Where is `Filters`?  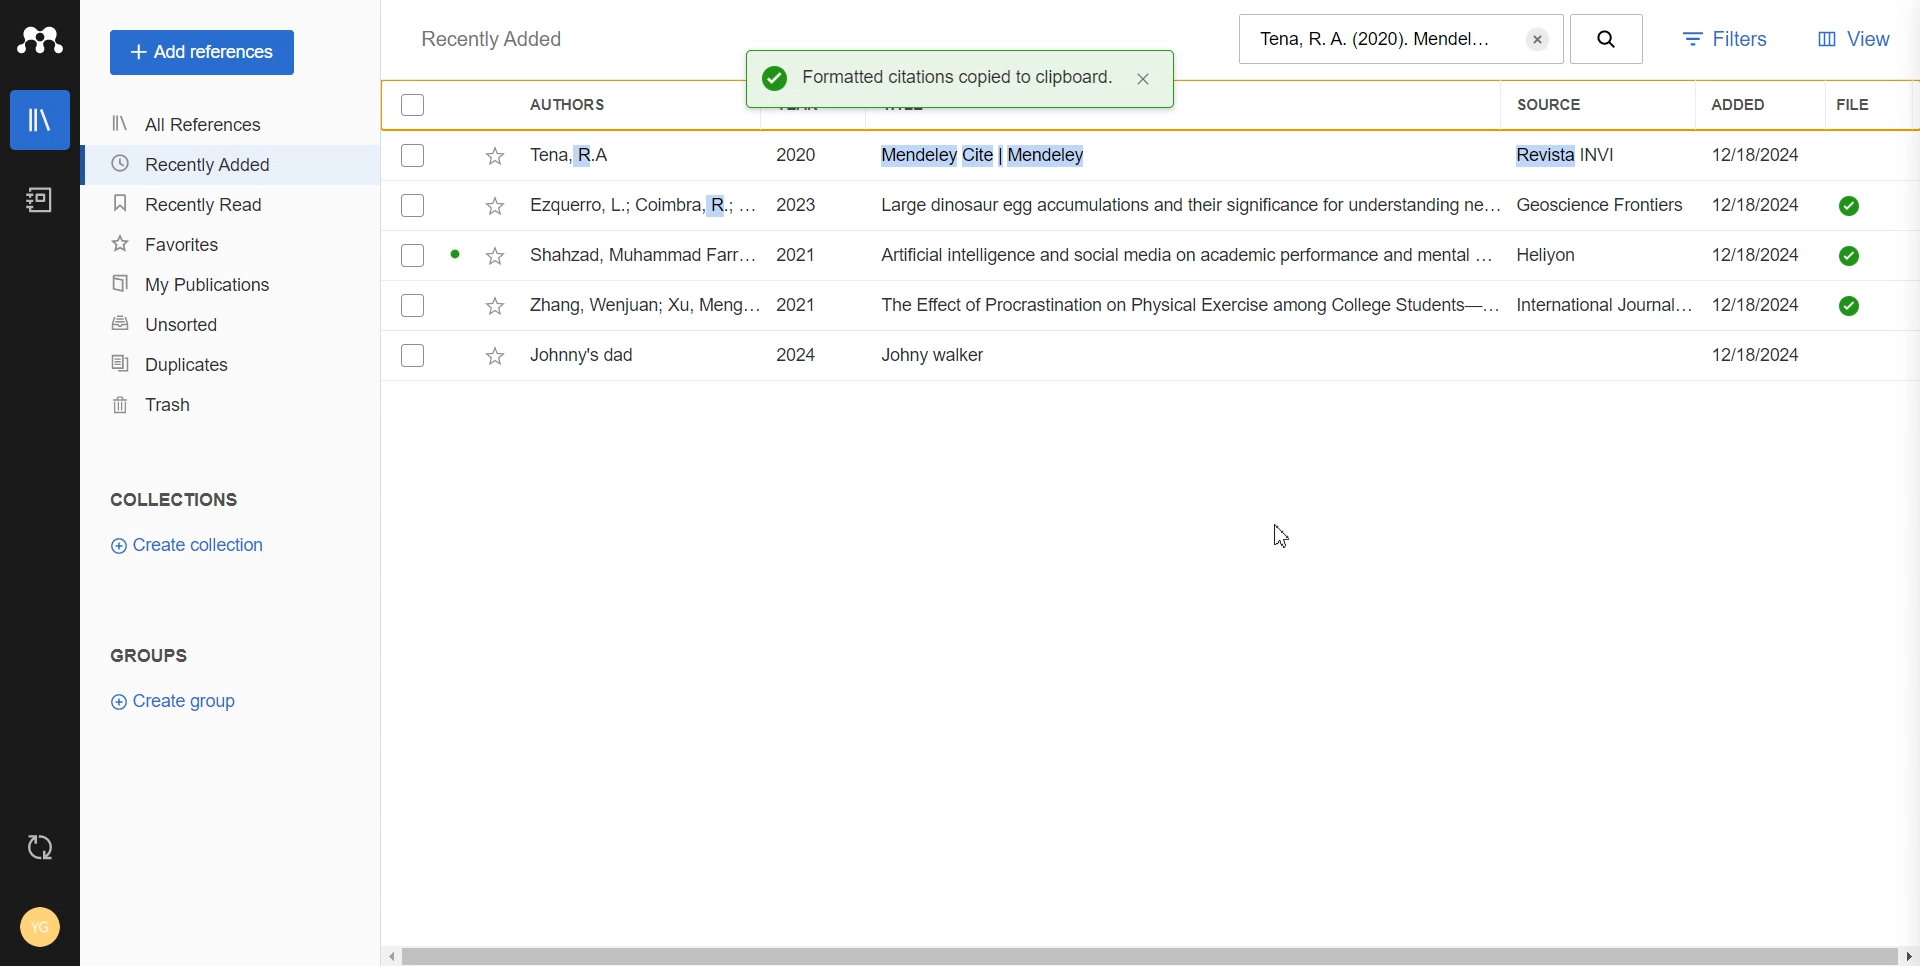 Filters is located at coordinates (1731, 42).